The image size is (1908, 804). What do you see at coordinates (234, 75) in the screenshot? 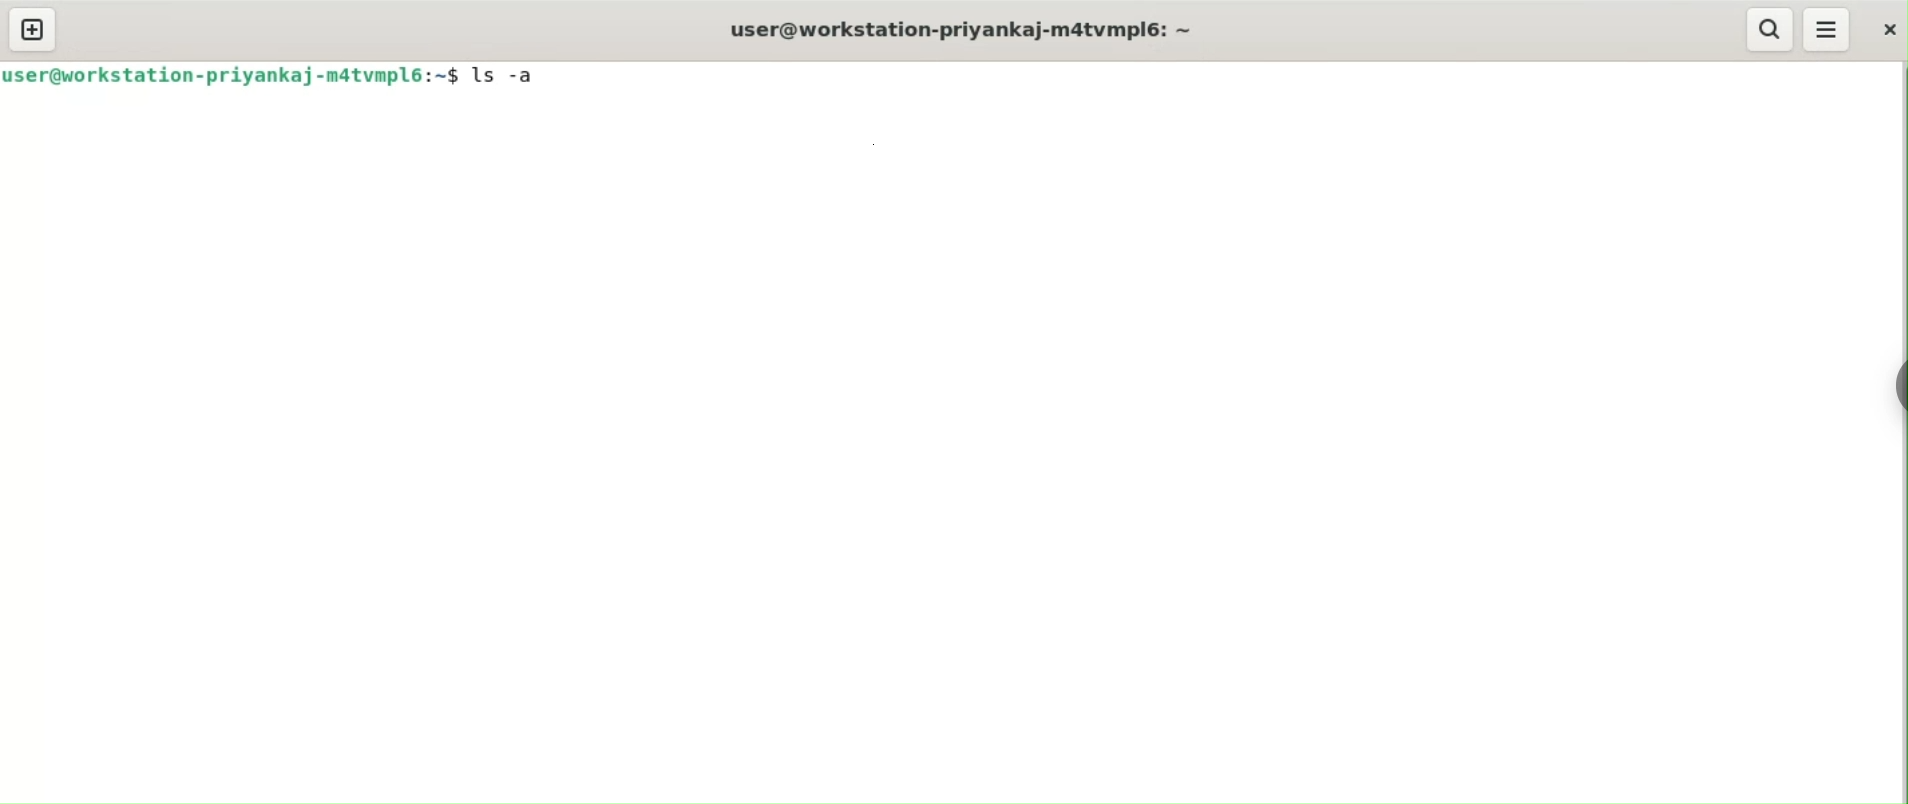
I see `user@workstation-priyankaj-m4tvmpl6:~$` at bounding box center [234, 75].